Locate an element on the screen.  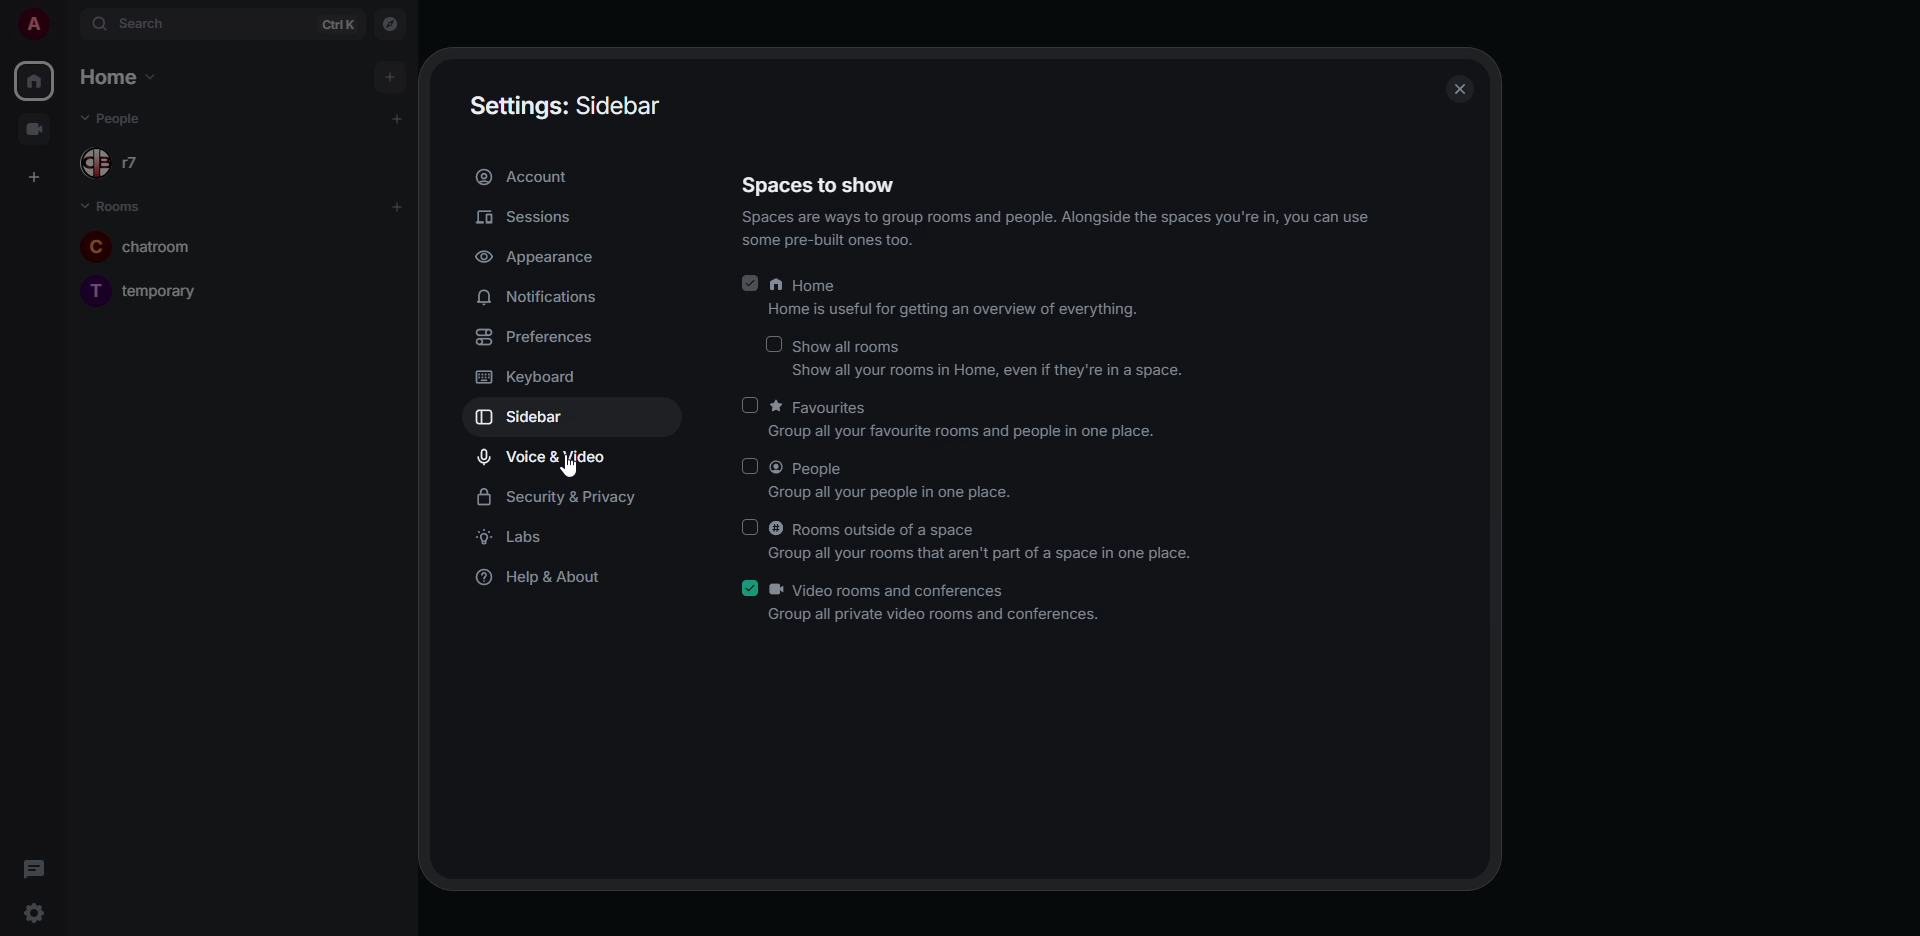
close is located at coordinates (1464, 87).